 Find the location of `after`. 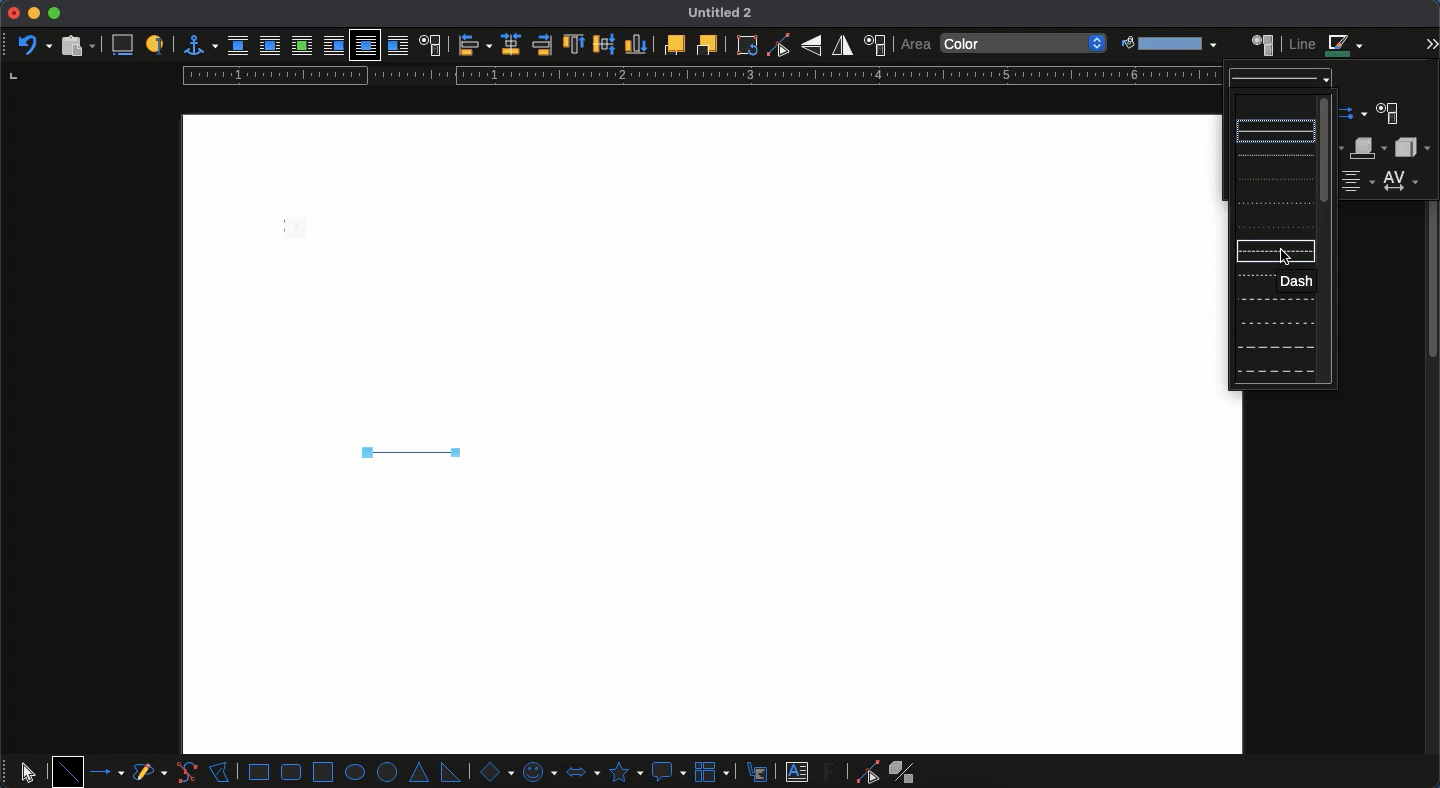

after is located at coordinates (397, 45).